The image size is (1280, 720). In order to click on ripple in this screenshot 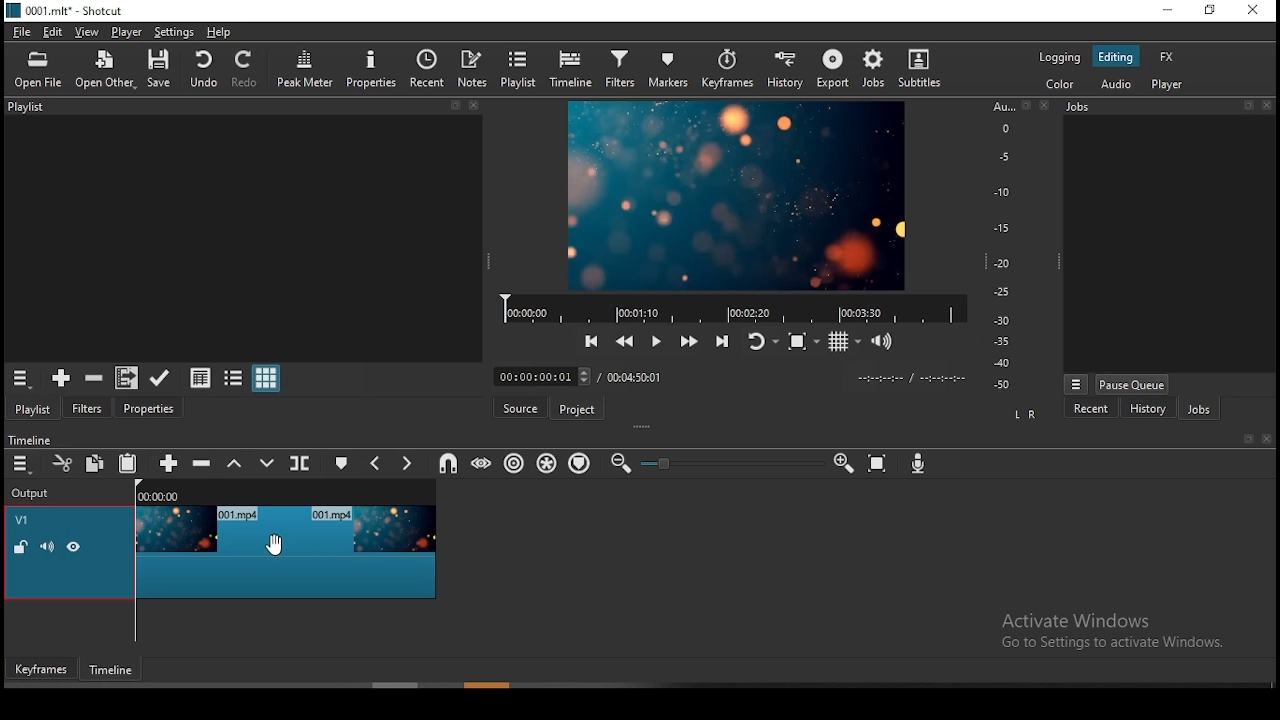, I will do `click(511, 463)`.